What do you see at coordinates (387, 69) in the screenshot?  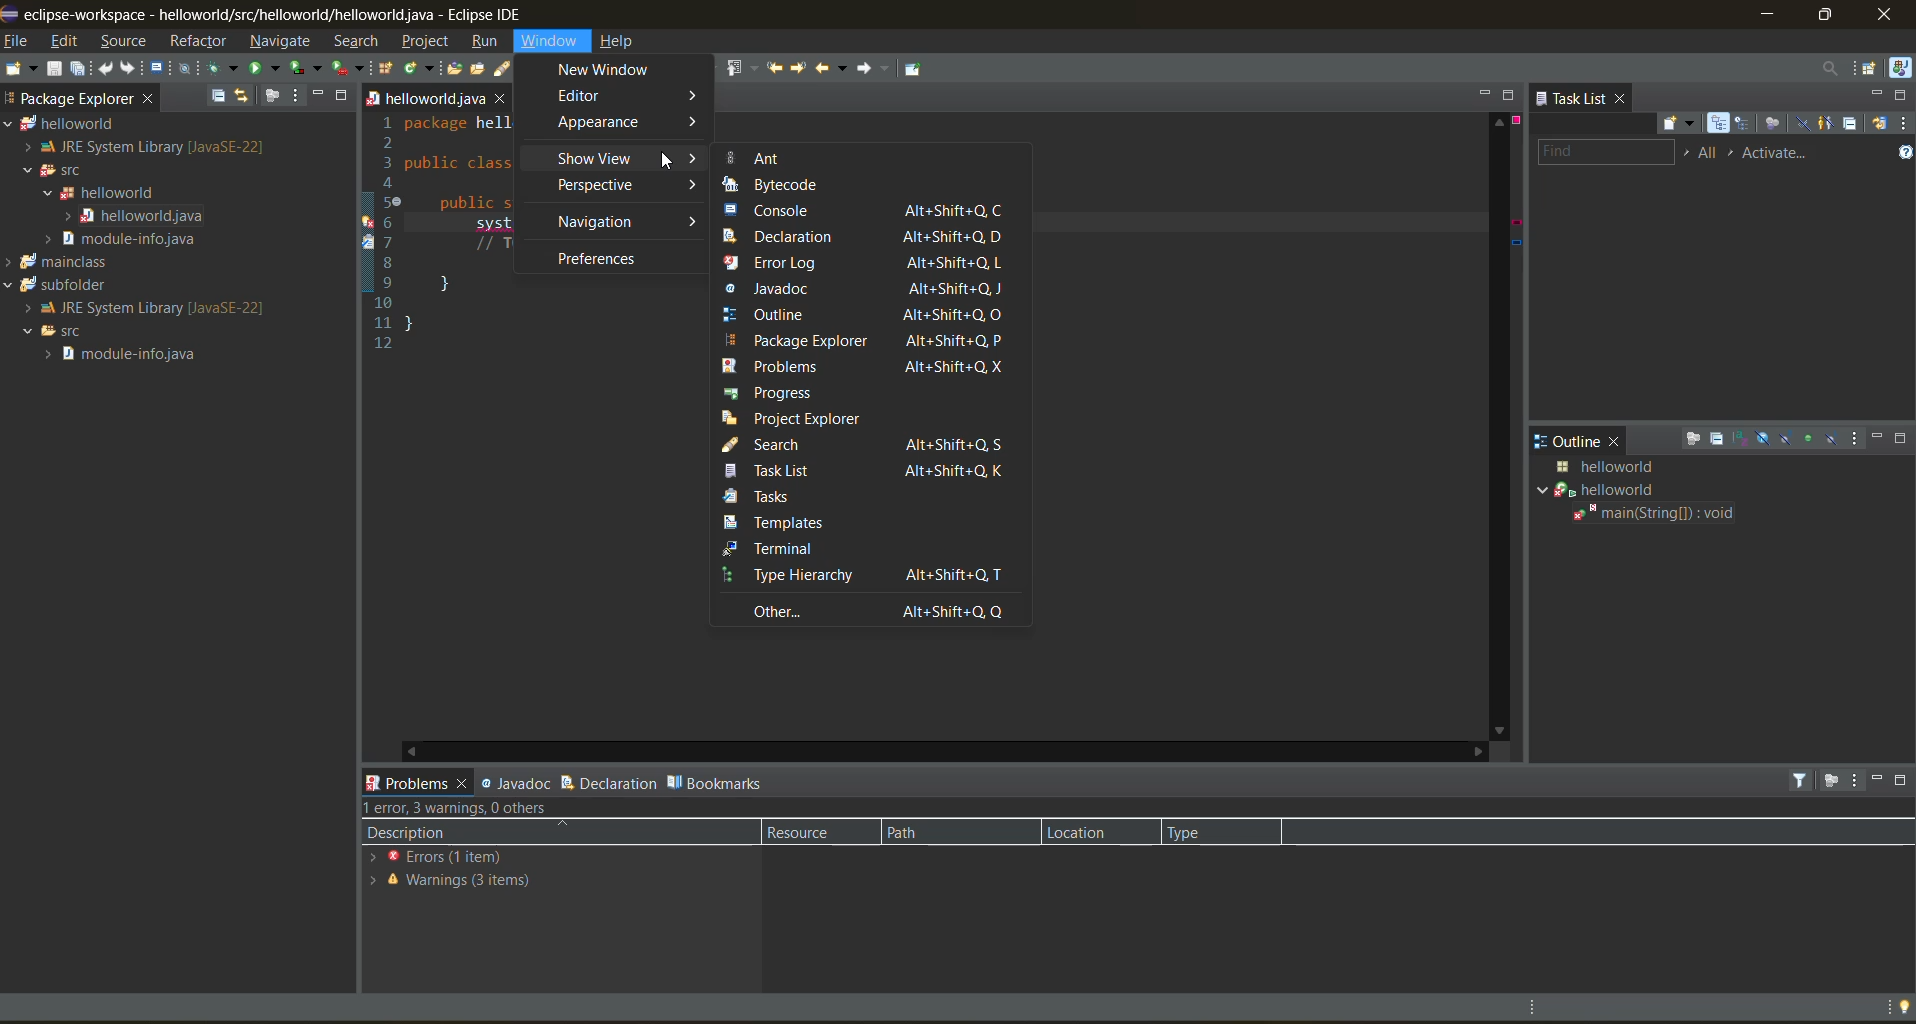 I see `new java package` at bounding box center [387, 69].